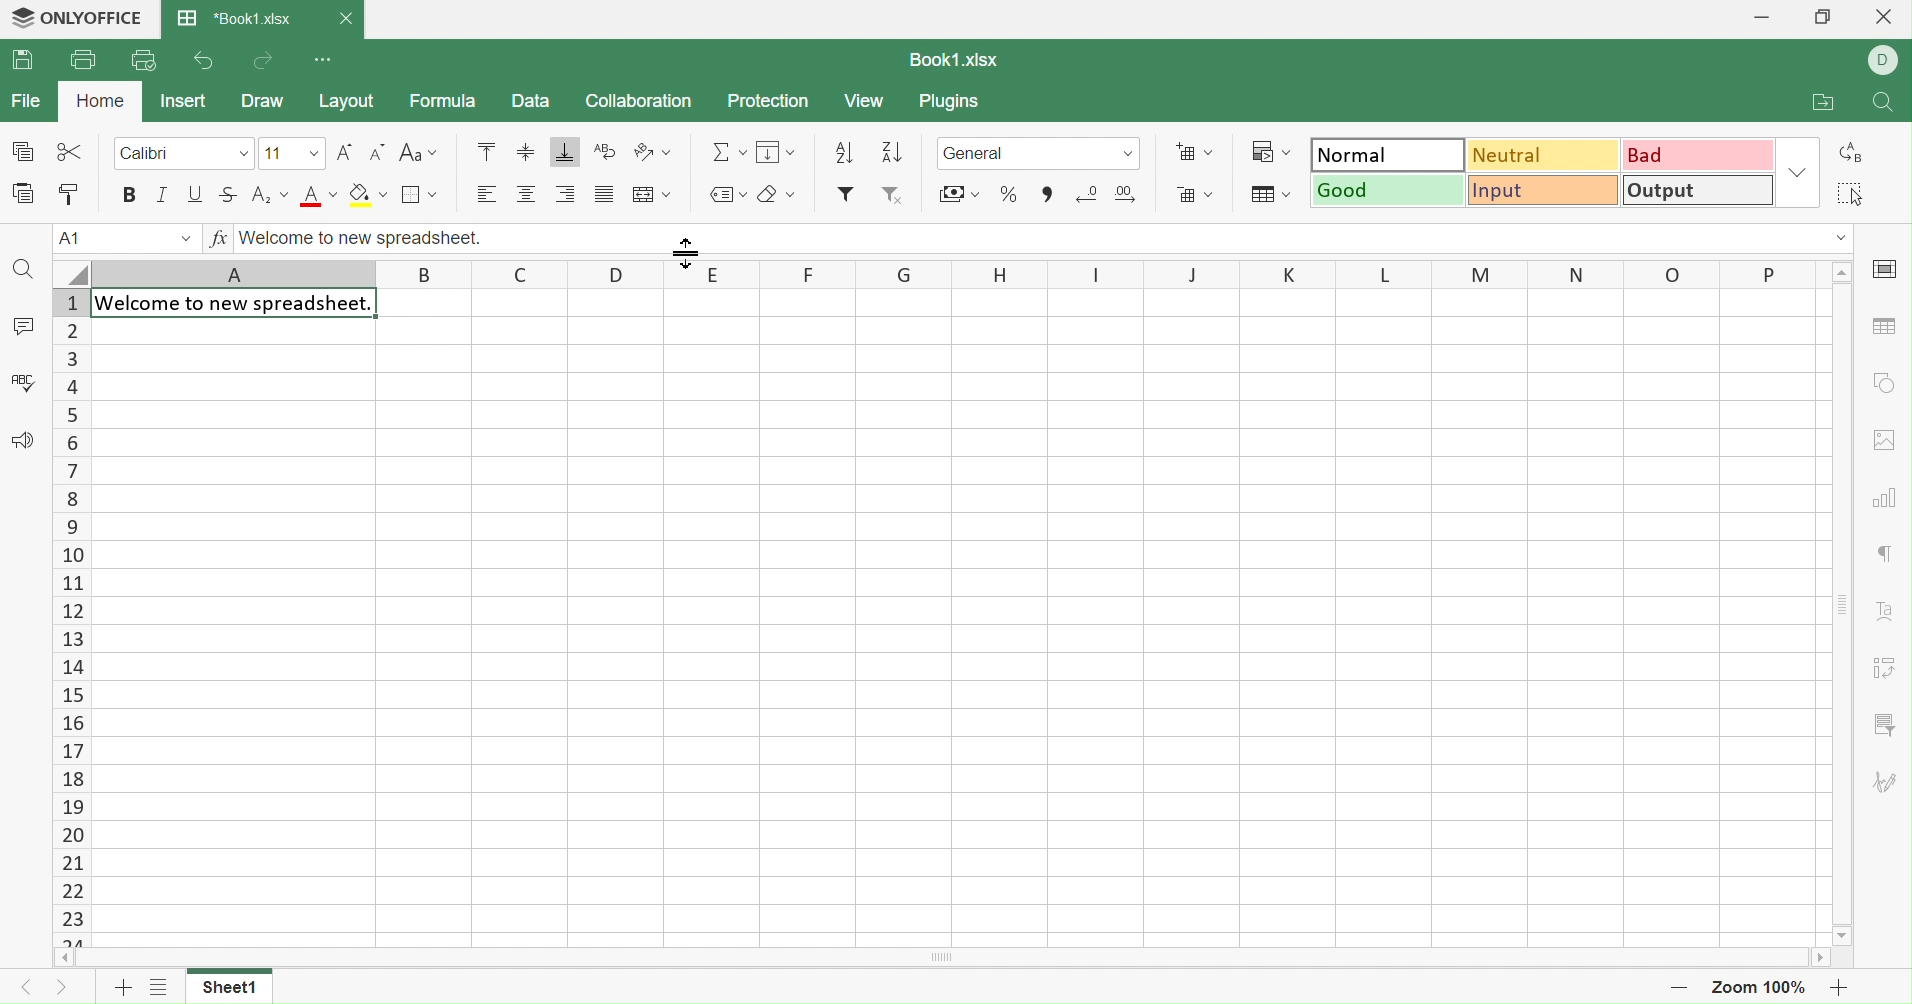 This screenshot has width=1912, height=1004. Describe the element at coordinates (148, 152) in the screenshot. I see `Calibri` at that location.